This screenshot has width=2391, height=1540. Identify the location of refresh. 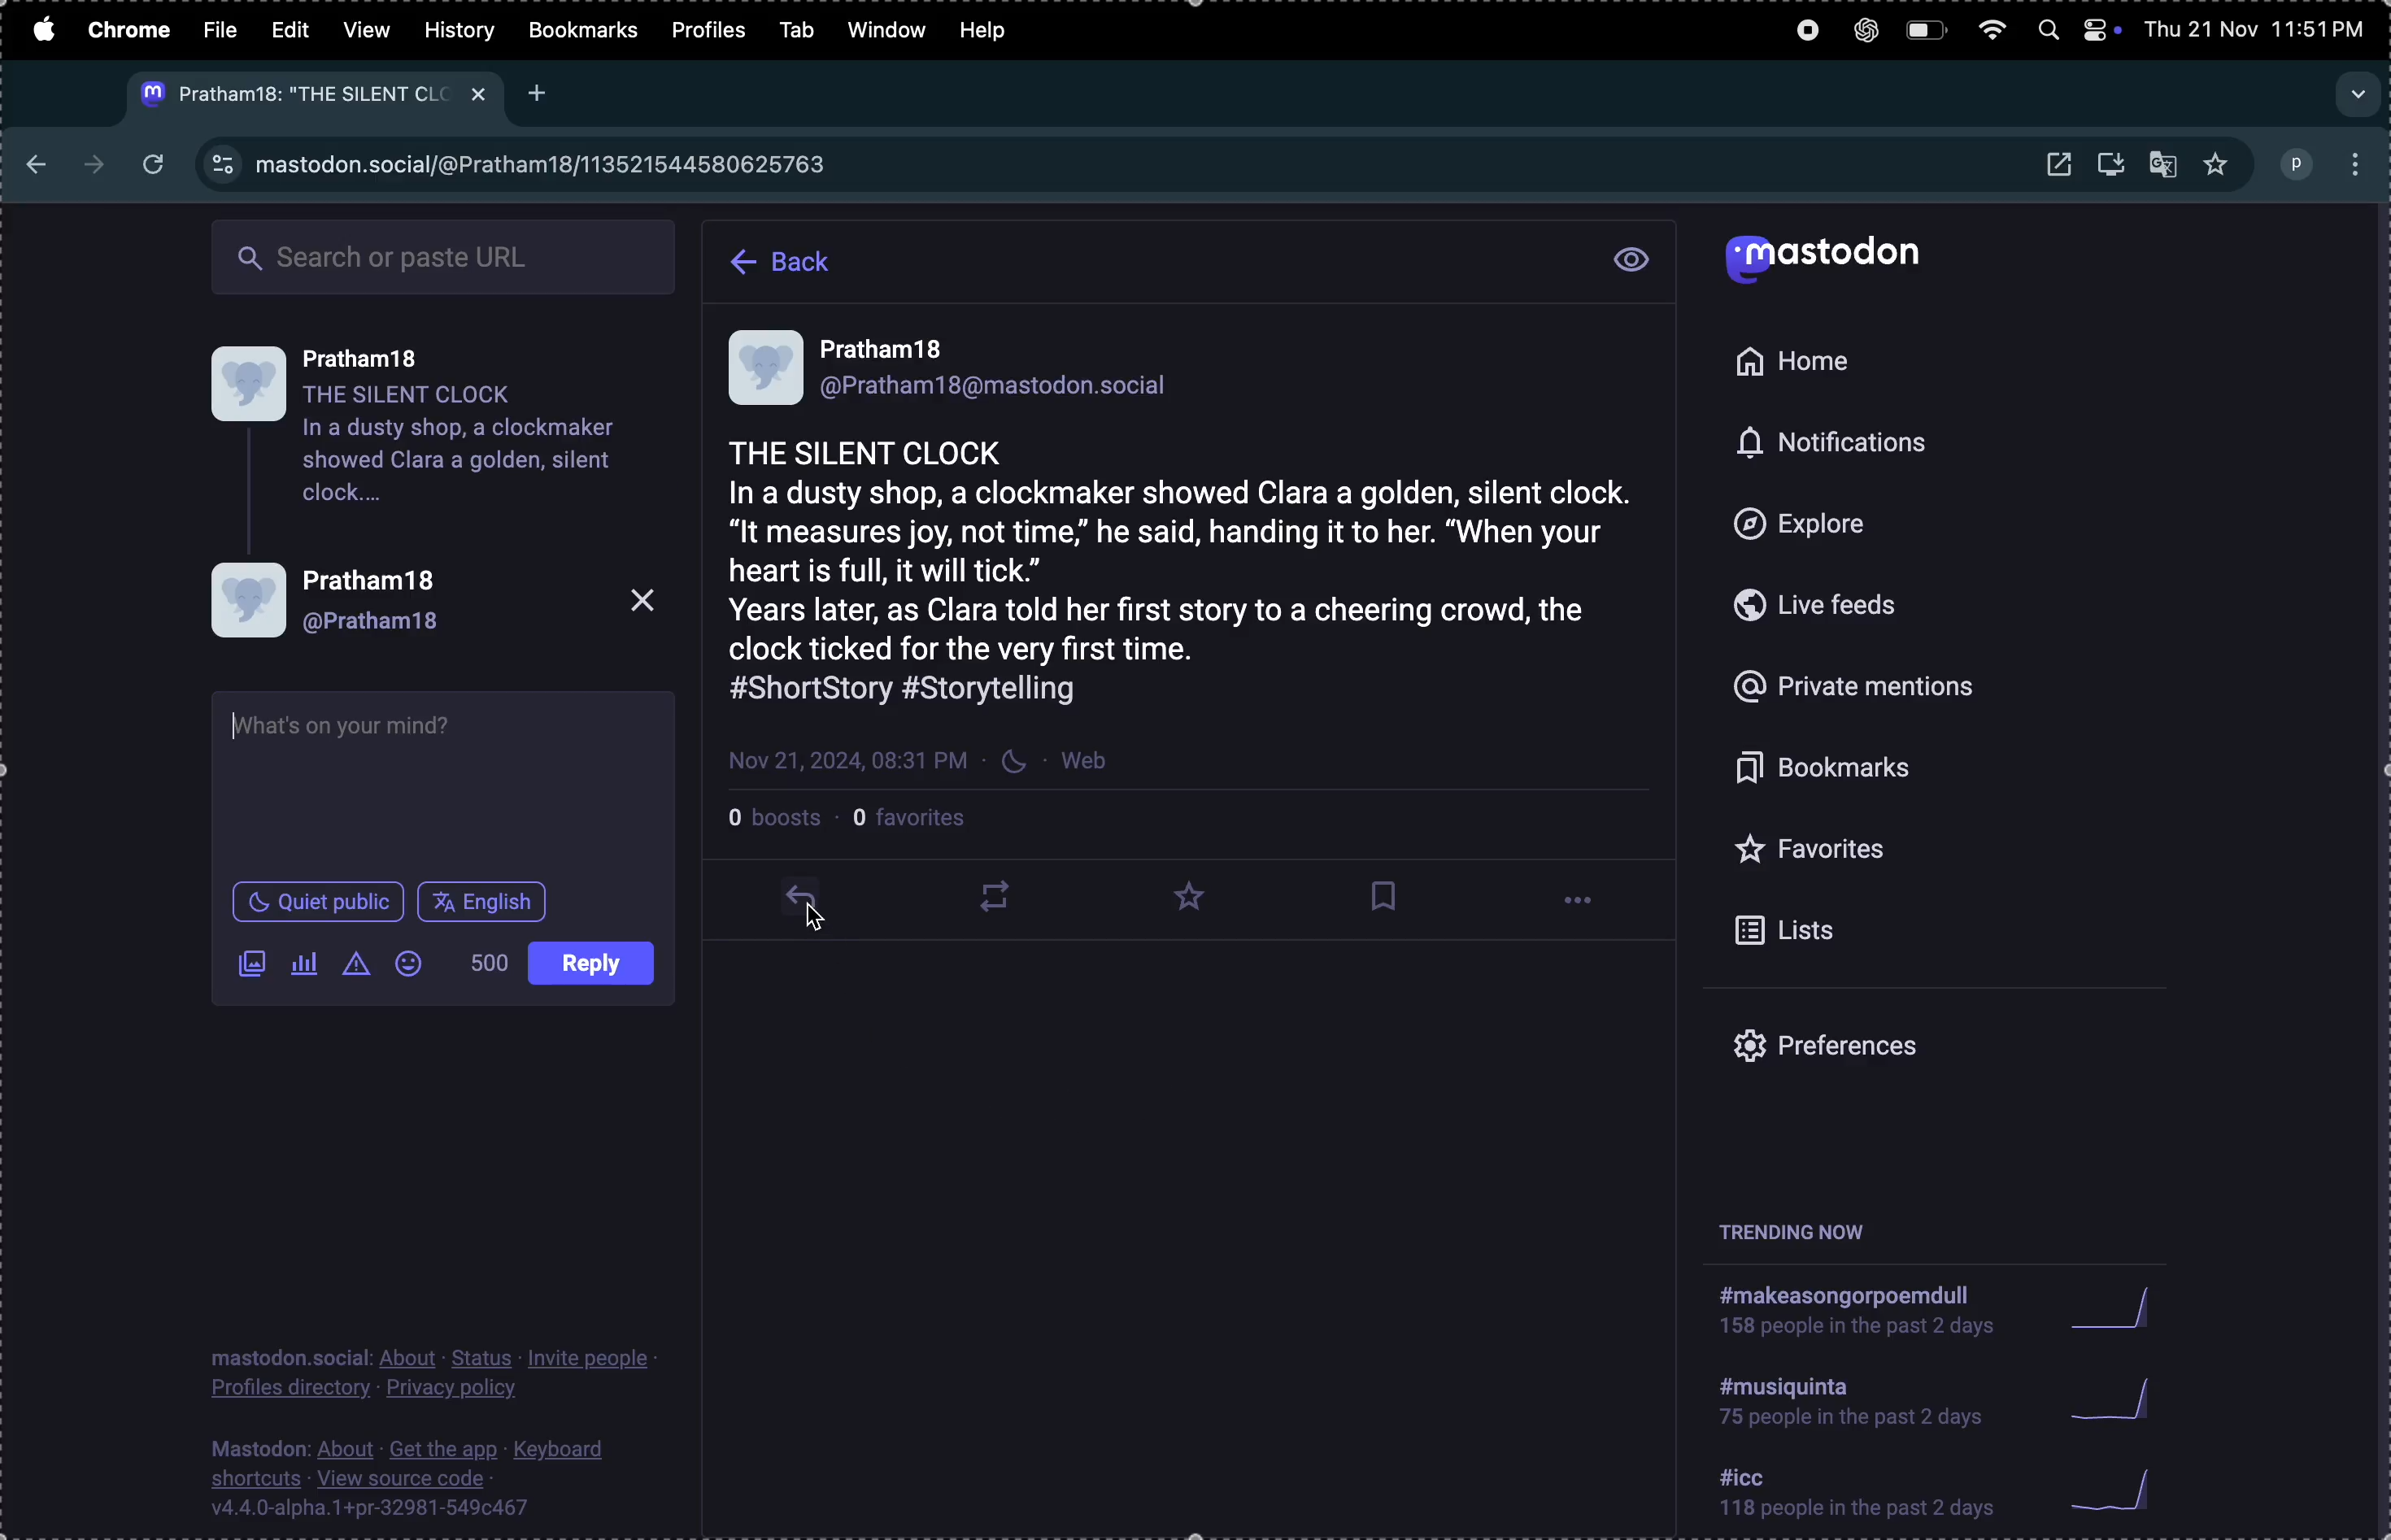
(153, 163).